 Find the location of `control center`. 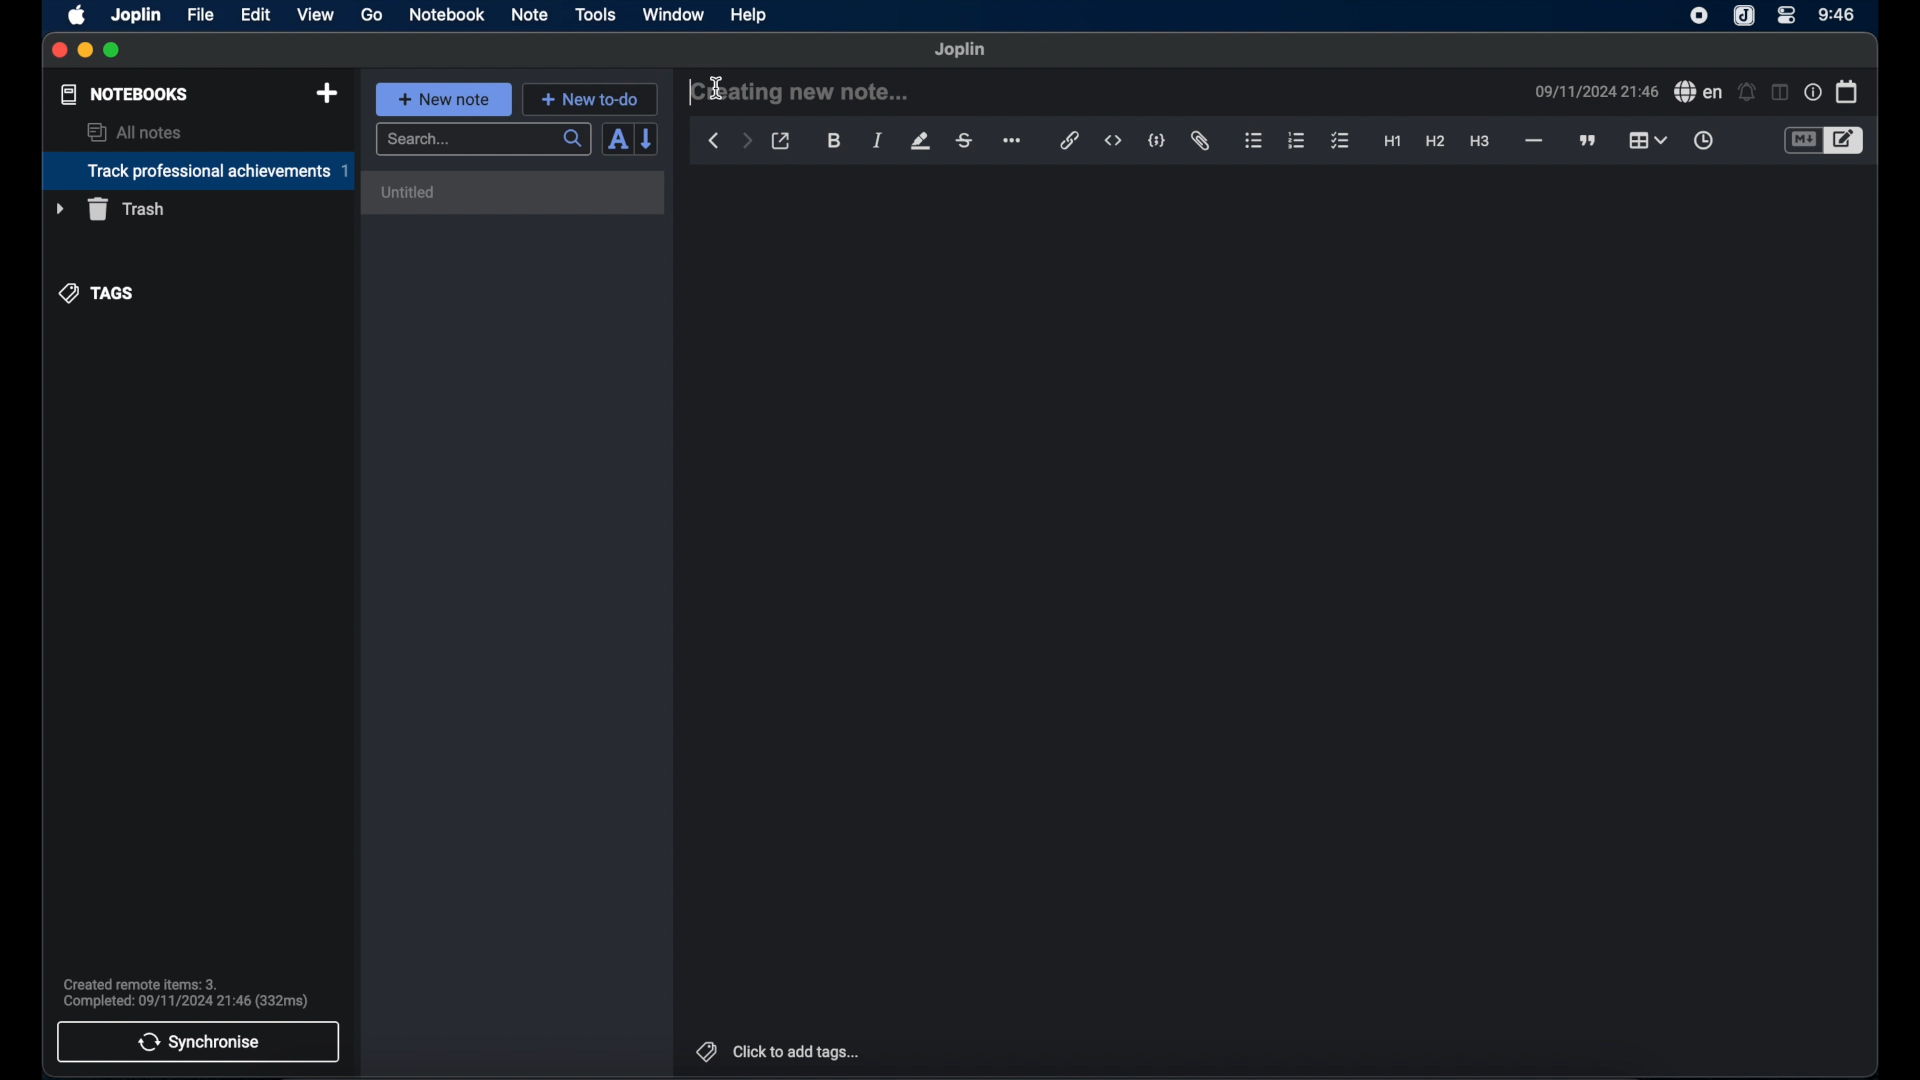

control center is located at coordinates (1787, 16).